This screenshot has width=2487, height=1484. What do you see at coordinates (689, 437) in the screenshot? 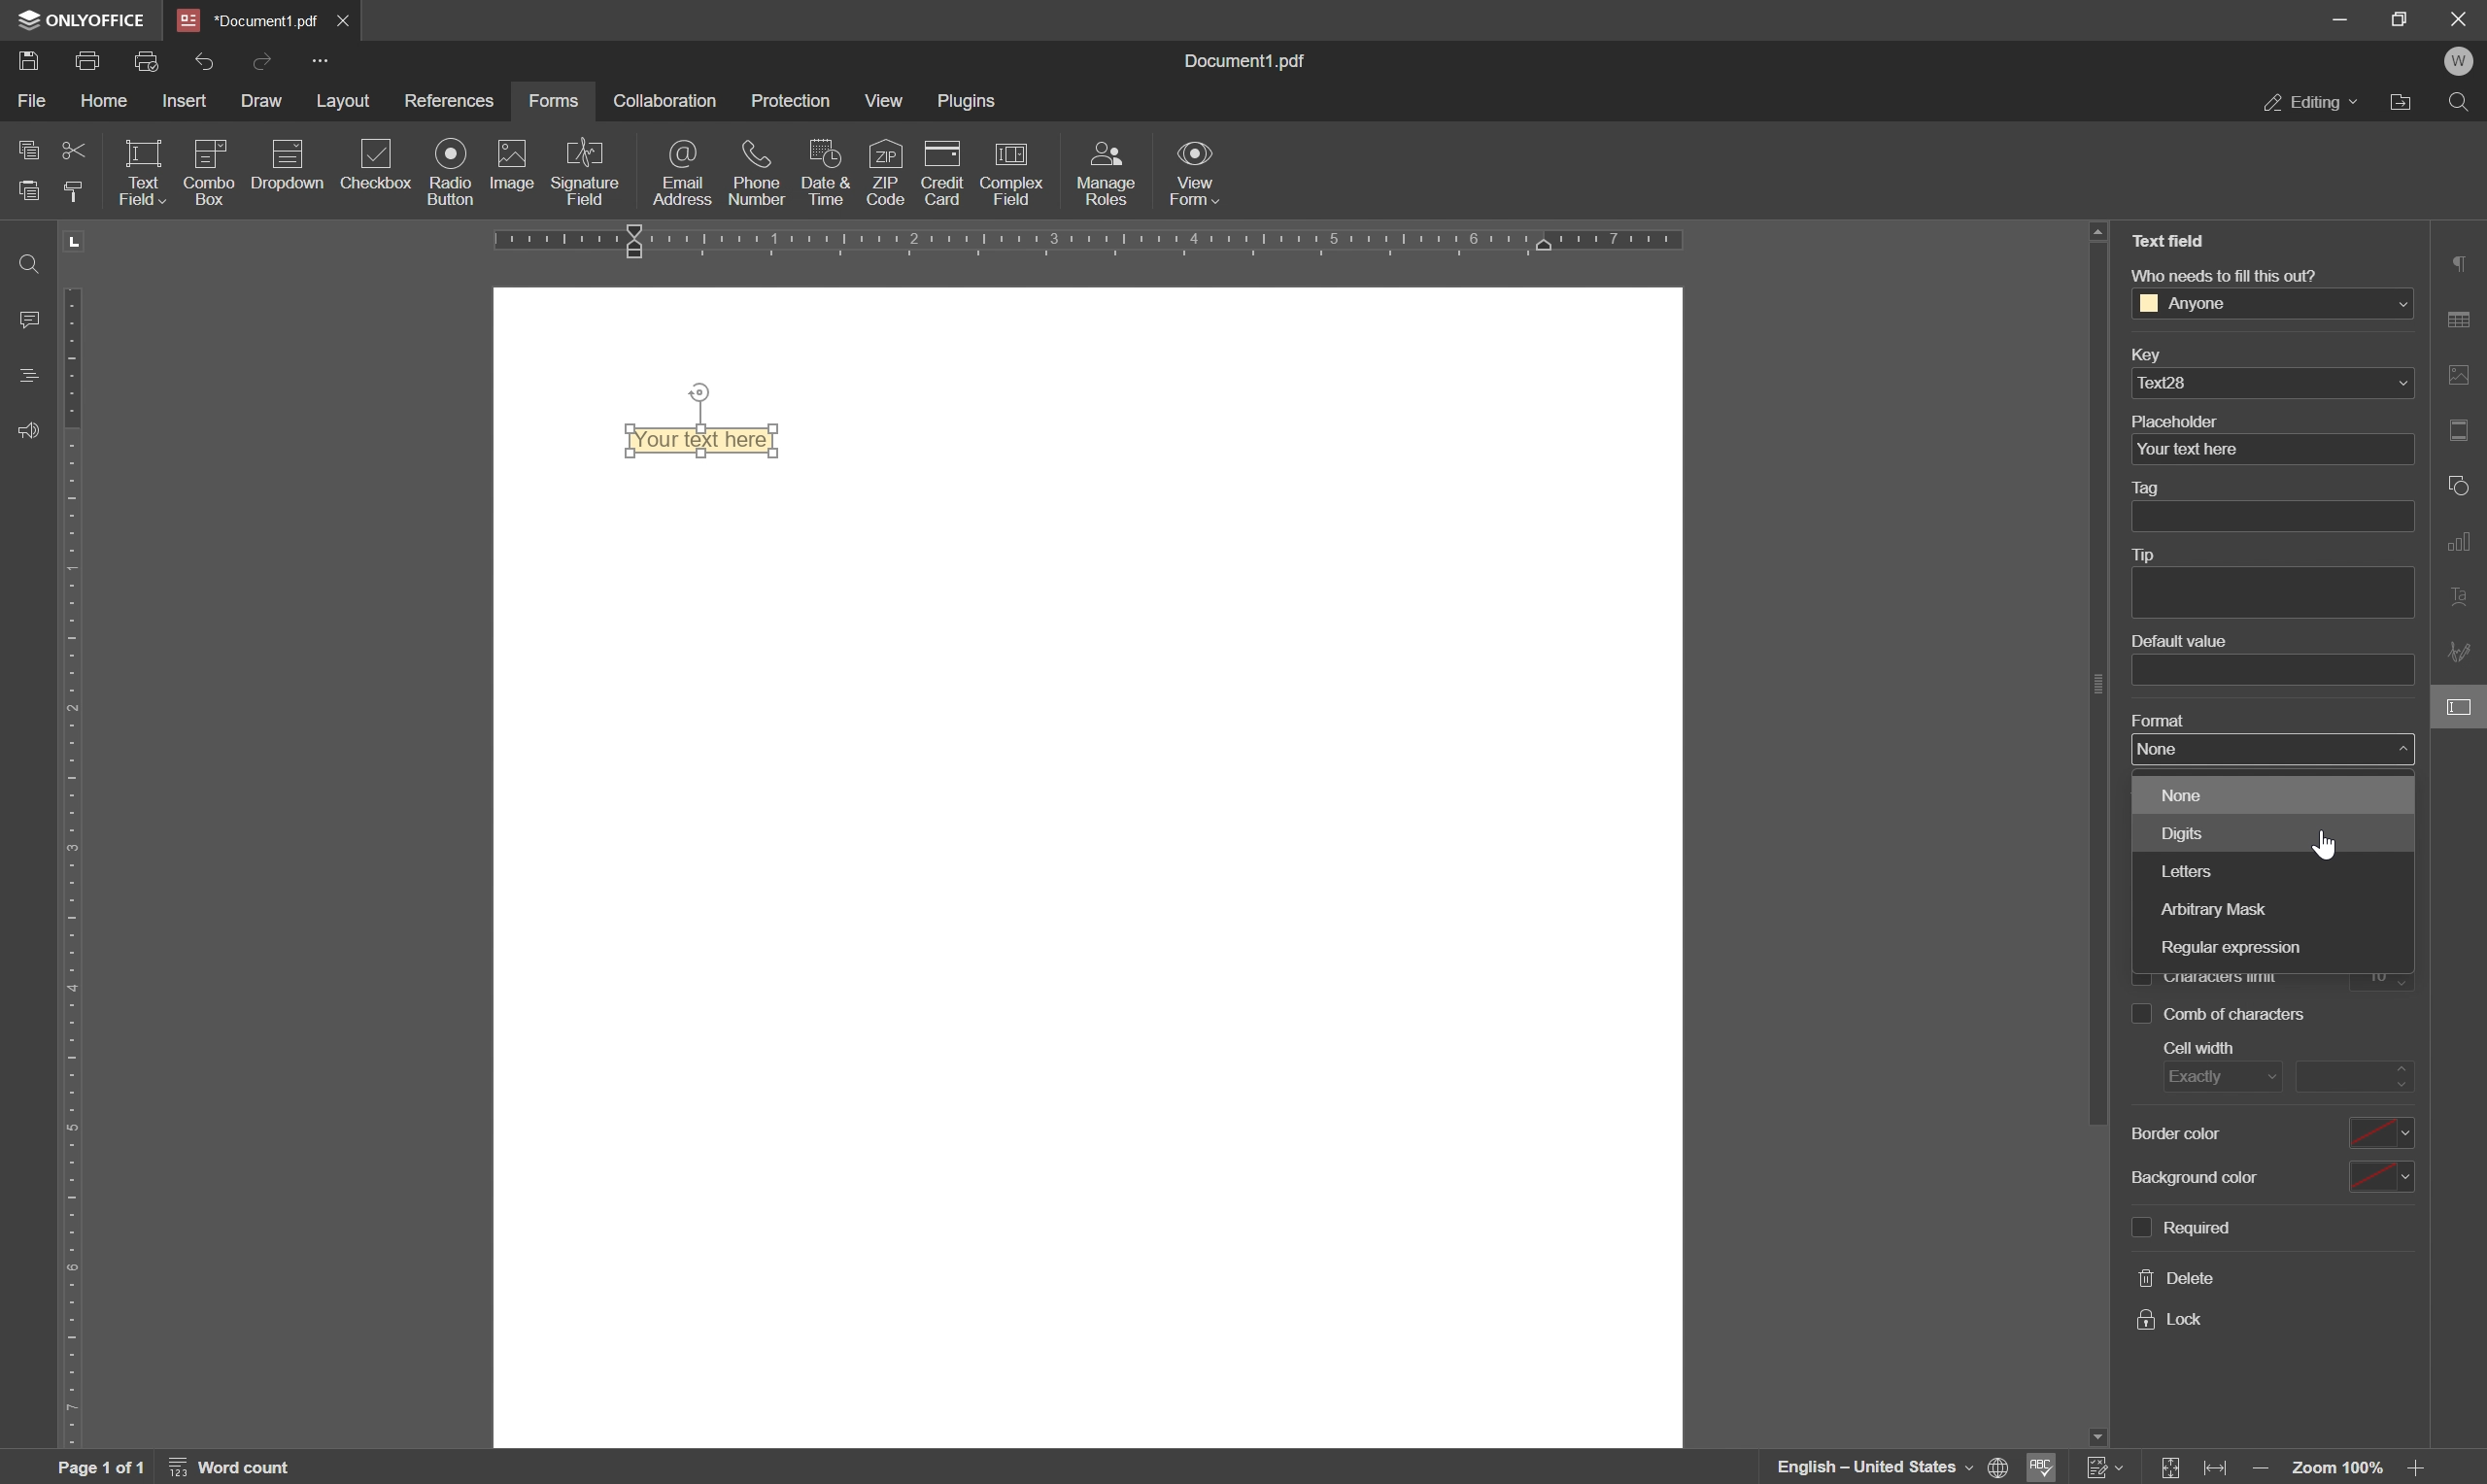
I see `your text here` at bounding box center [689, 437].